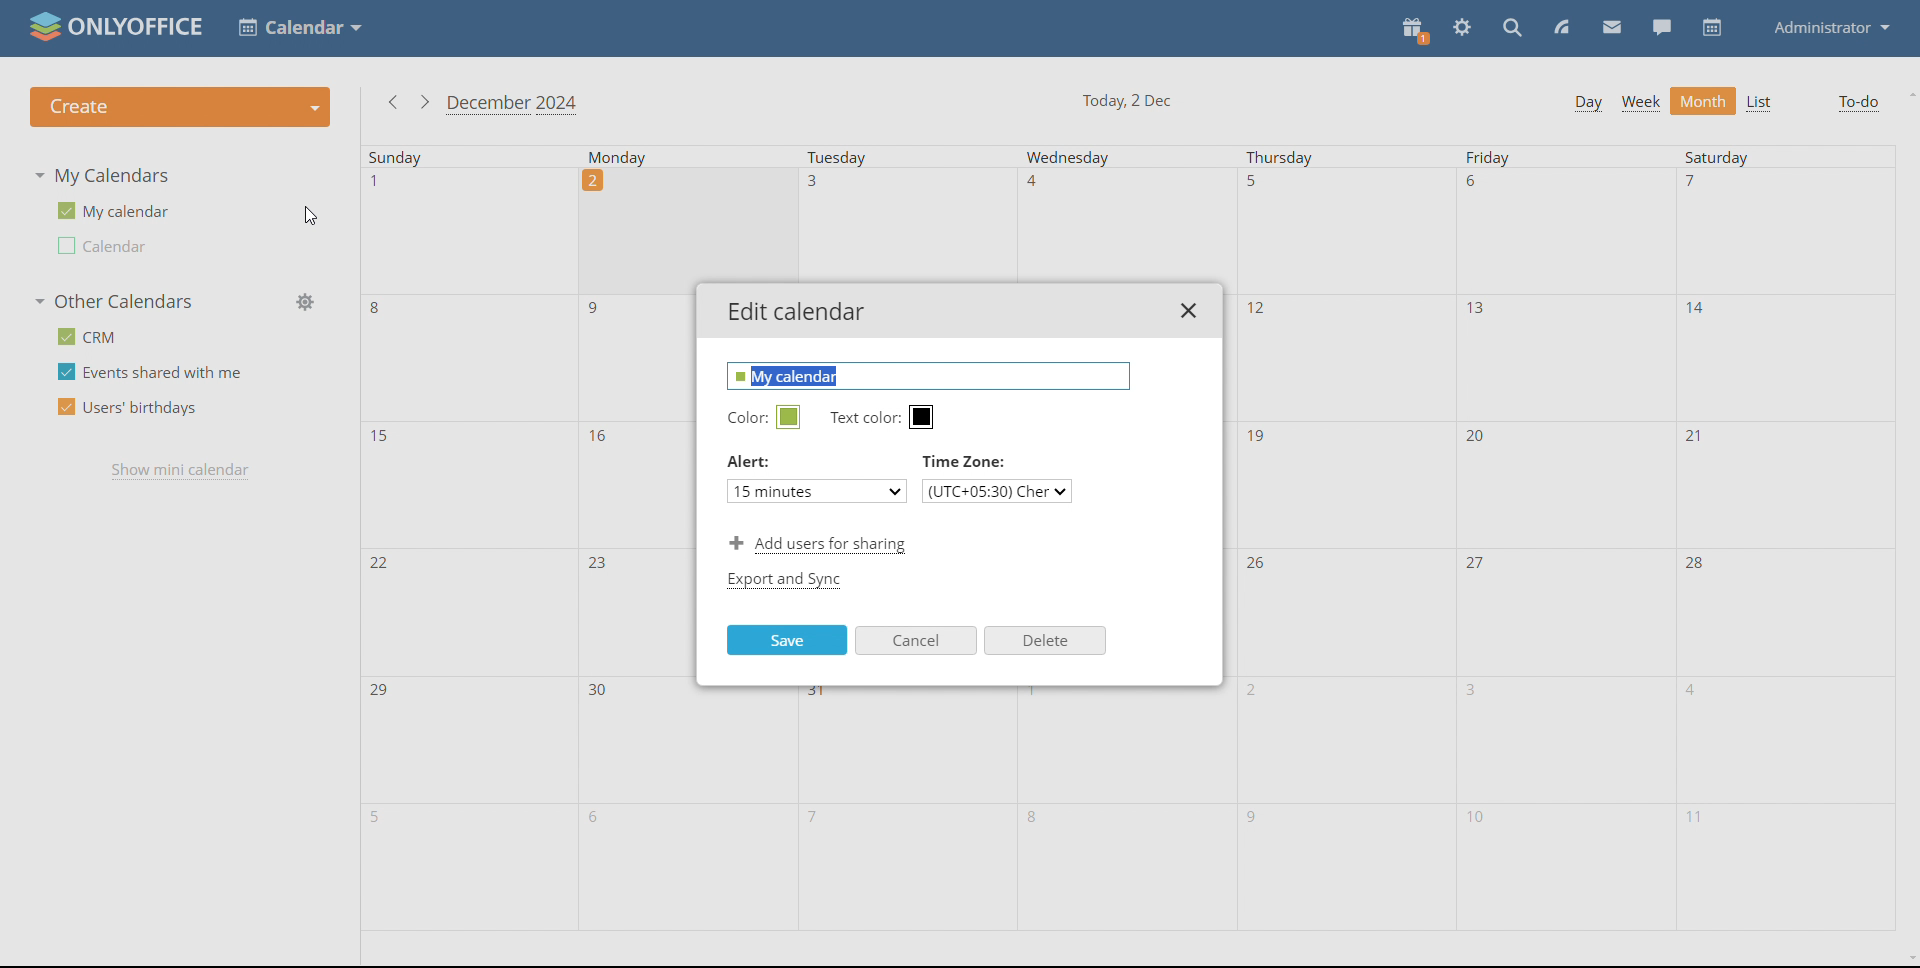 This screenshot has height=968, width=1920. I want to click on thursday, so click(1343, 550).